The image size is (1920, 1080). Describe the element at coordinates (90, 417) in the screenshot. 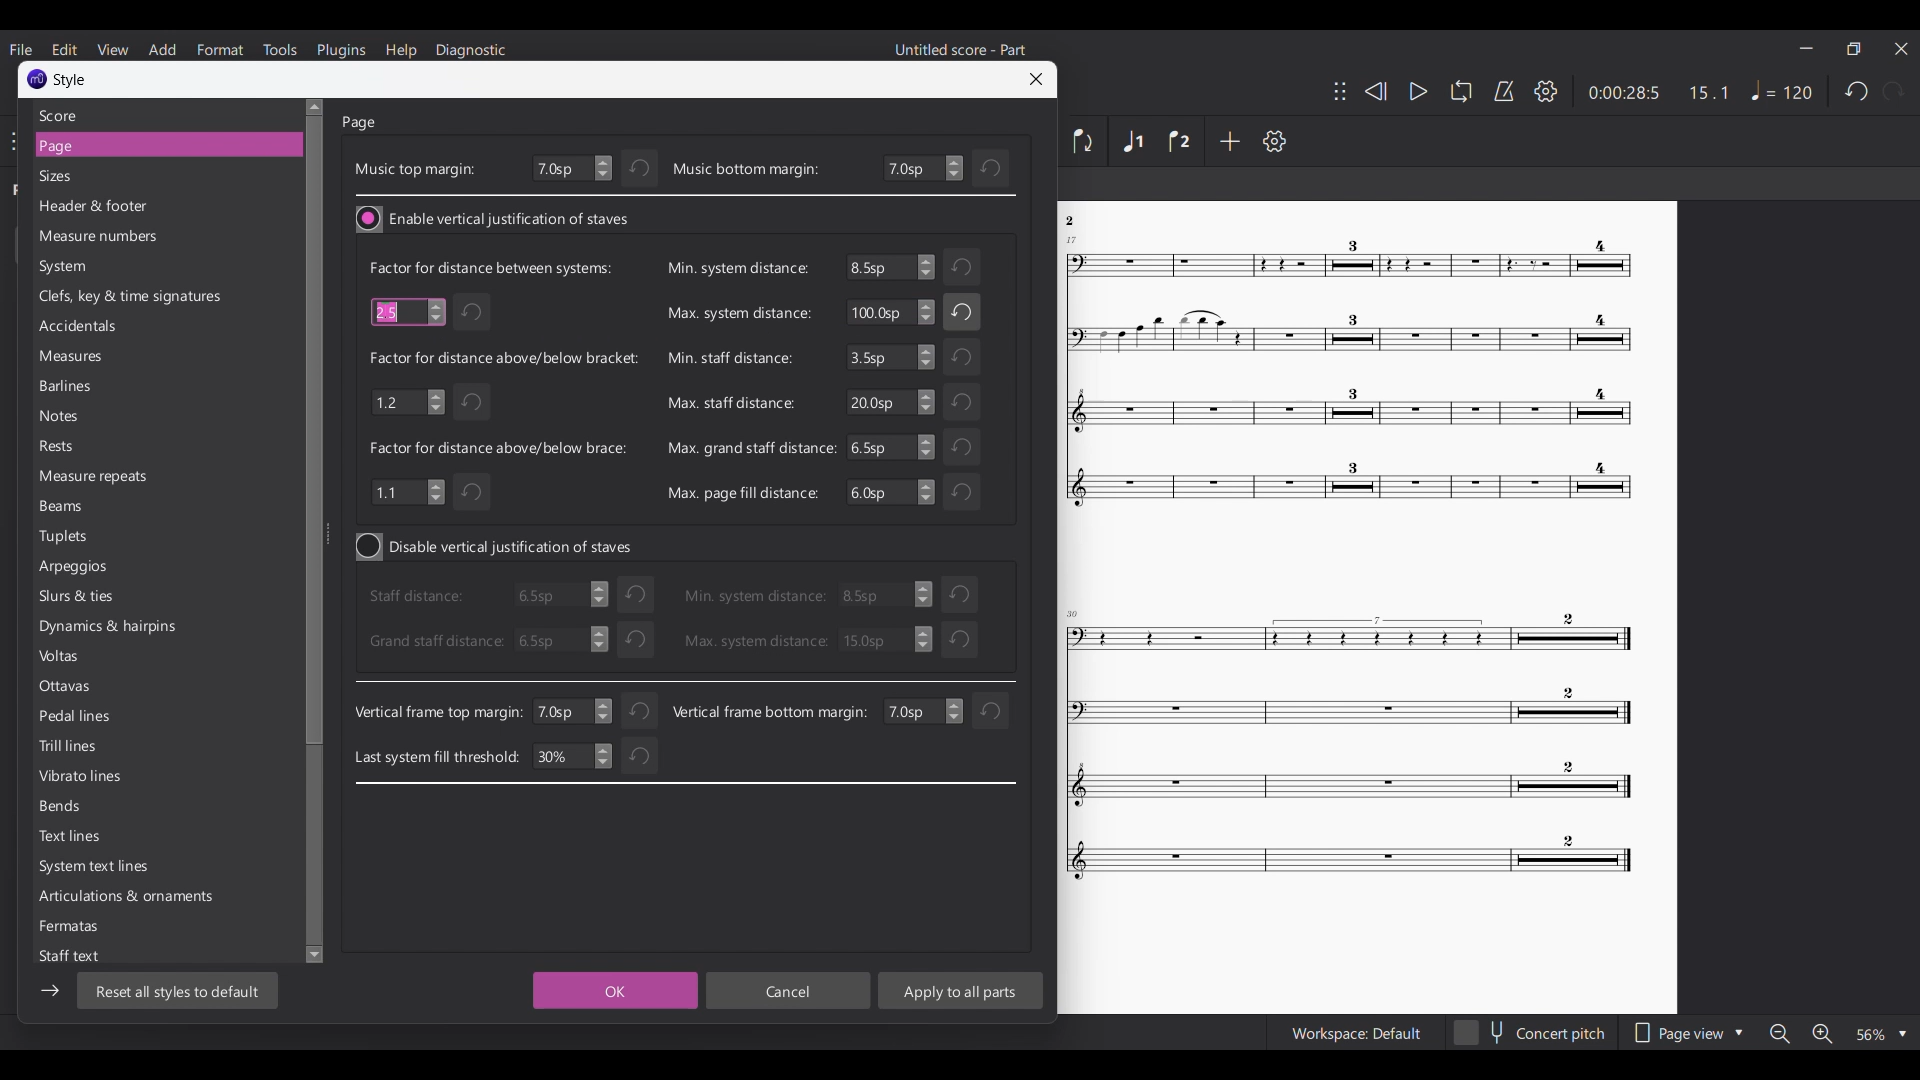

I see `Notes` at that location.